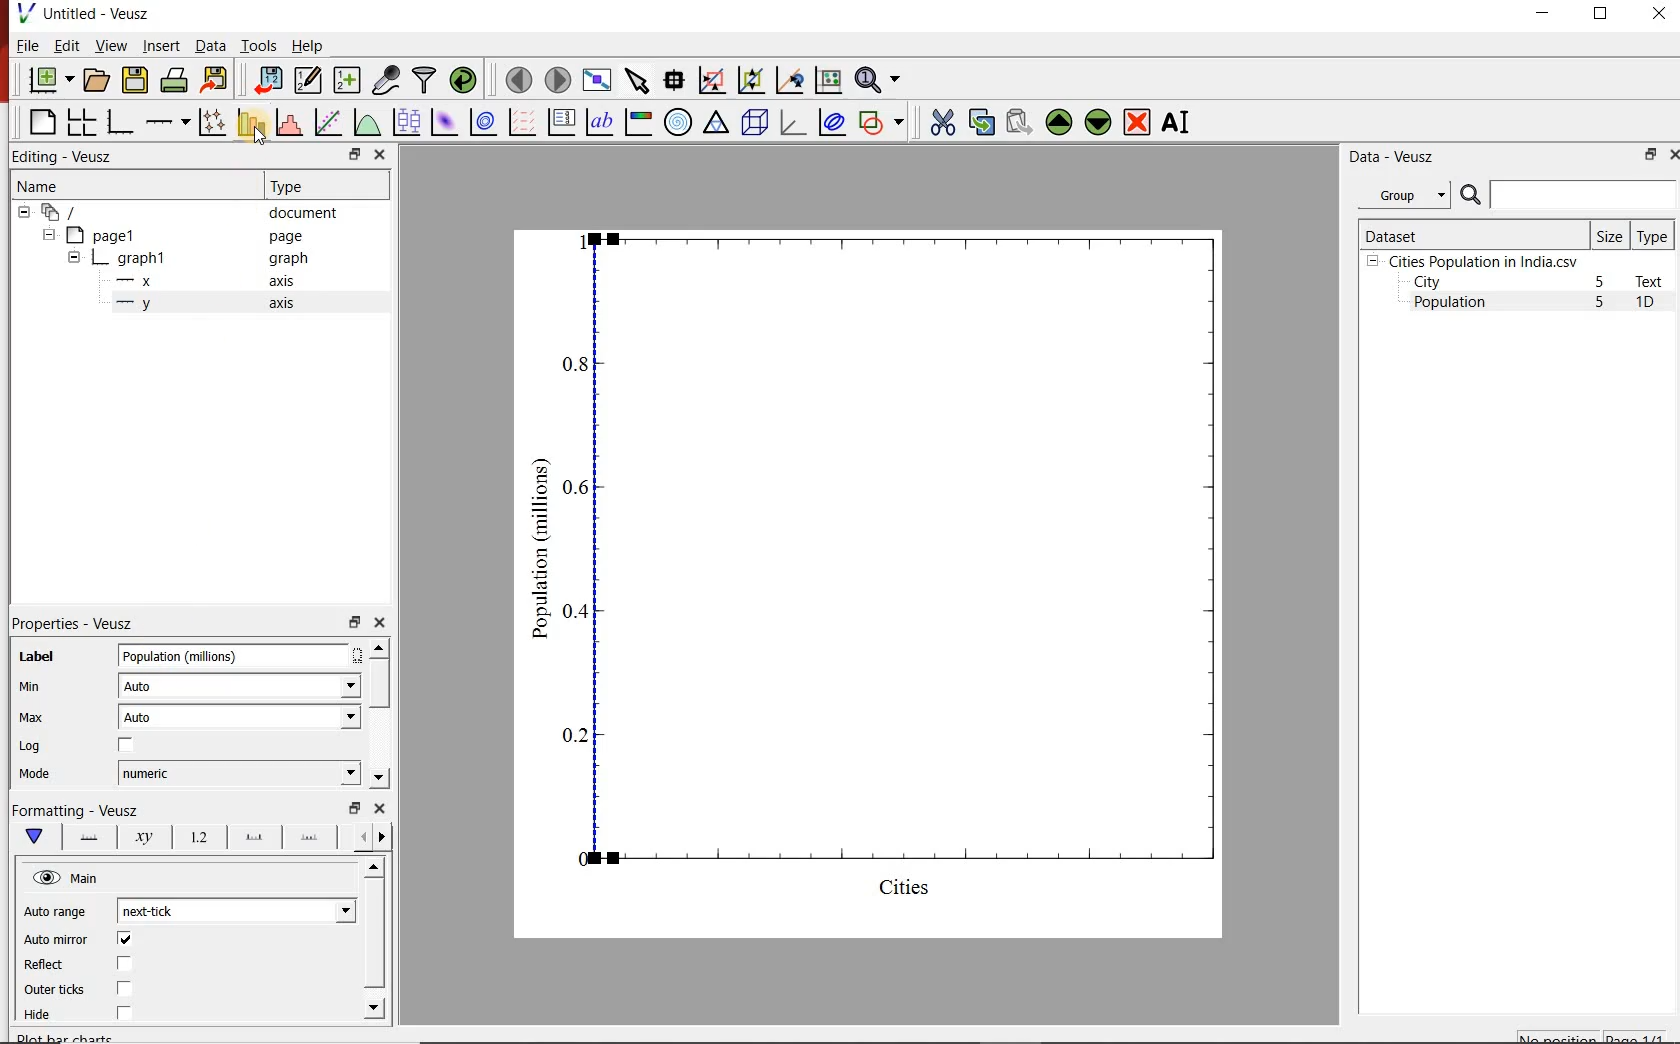  What do you see at coordinates (1672, 154) in the screenshot?
I see `close` at bounding box center [1672, 154].